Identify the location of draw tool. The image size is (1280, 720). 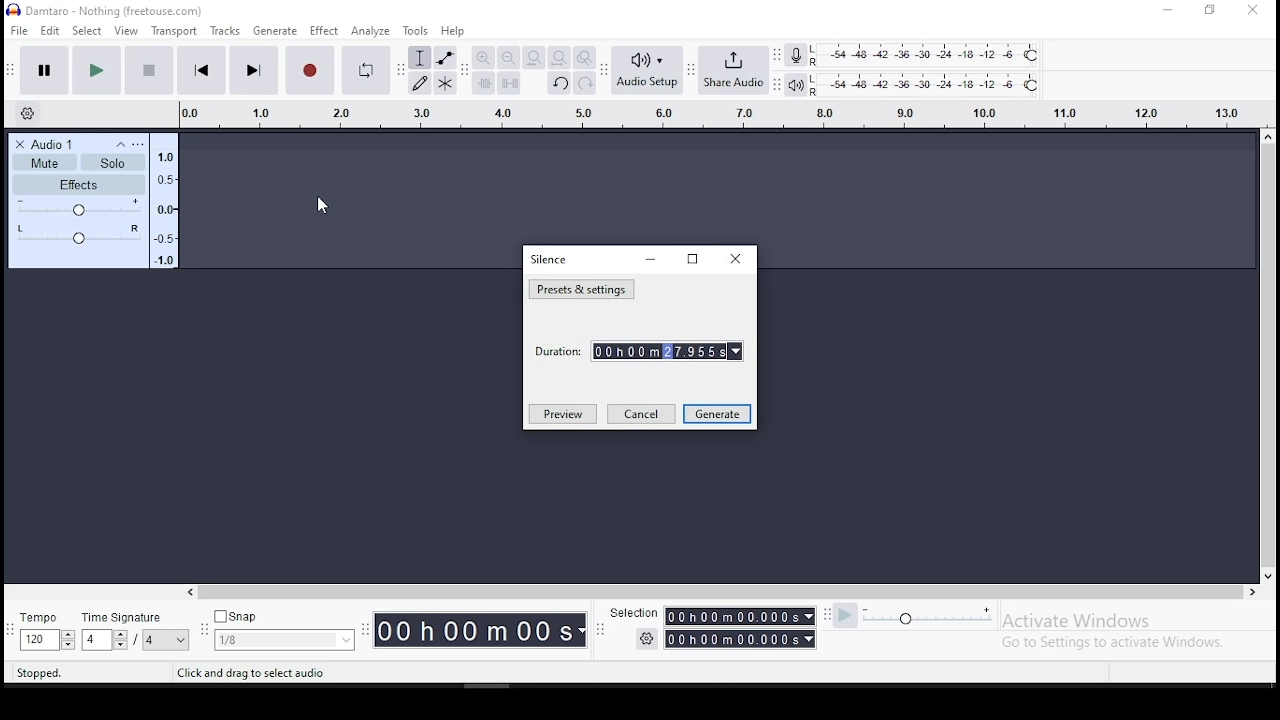
(420, 83).